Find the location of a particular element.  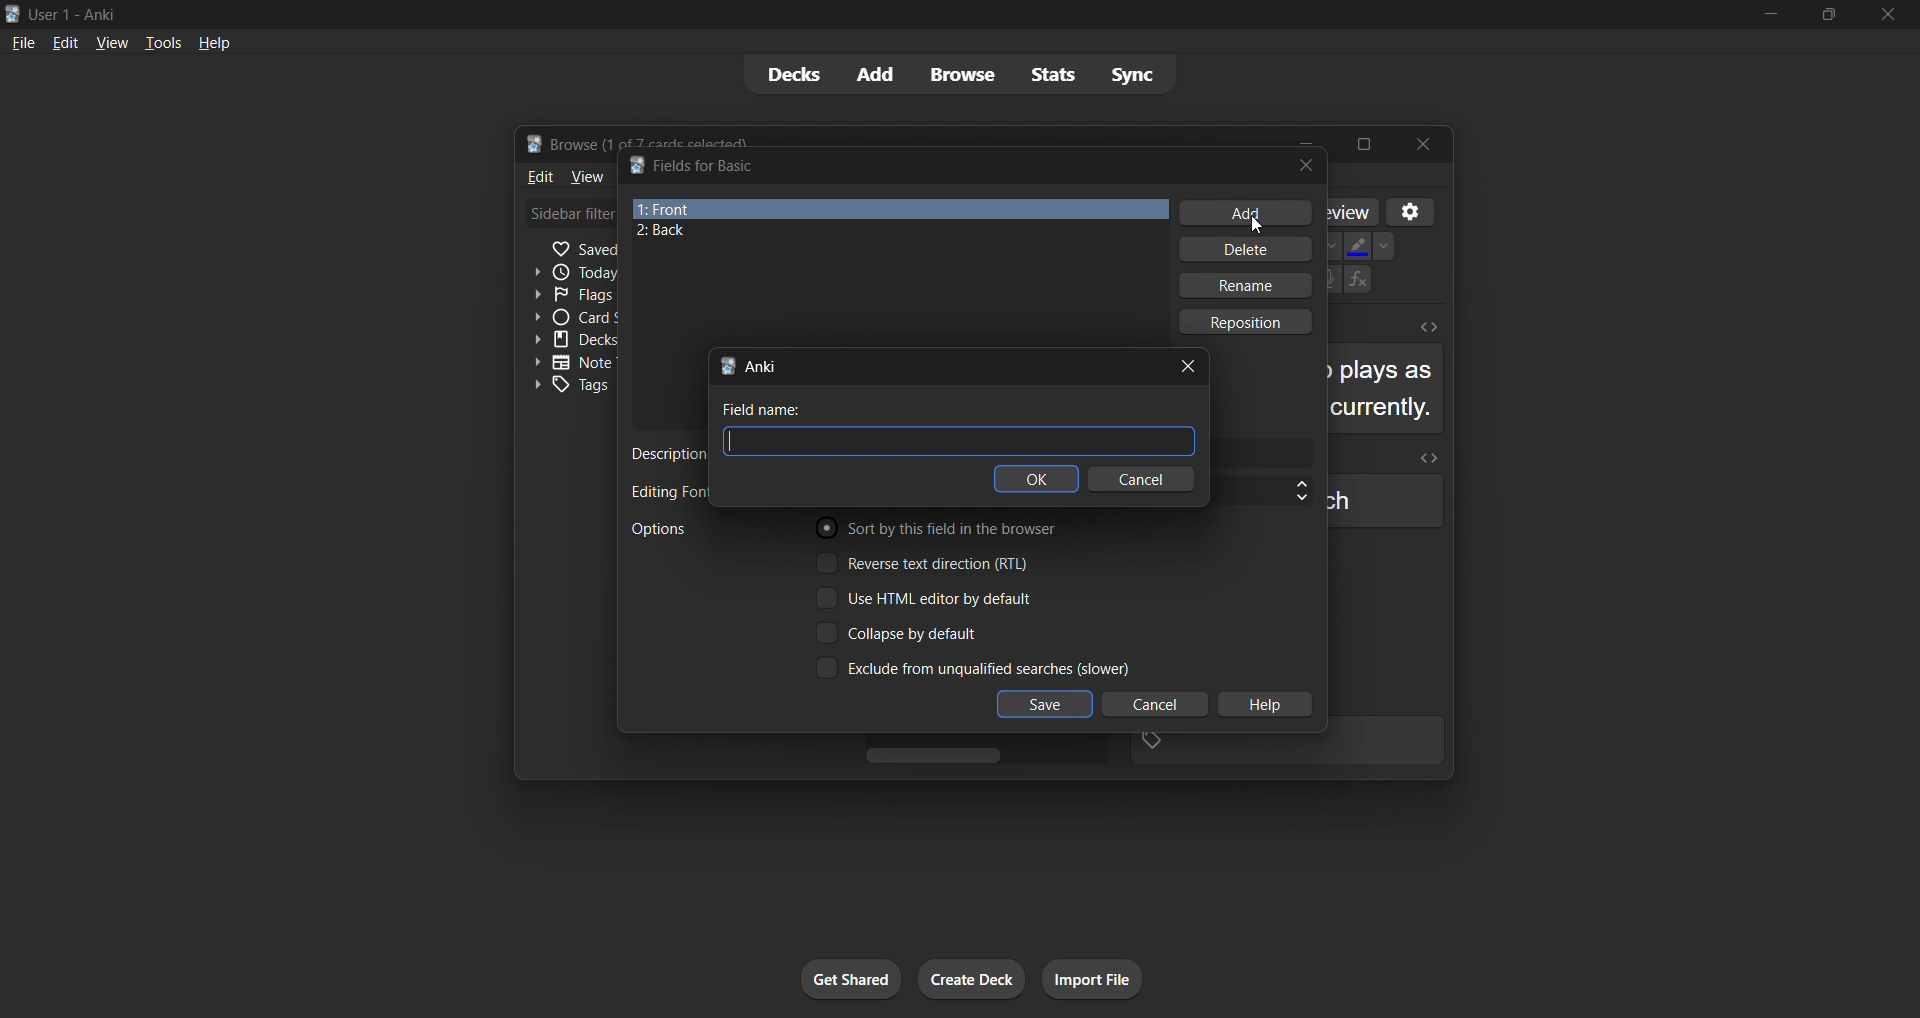

decks is located at coordinates (792, 74).